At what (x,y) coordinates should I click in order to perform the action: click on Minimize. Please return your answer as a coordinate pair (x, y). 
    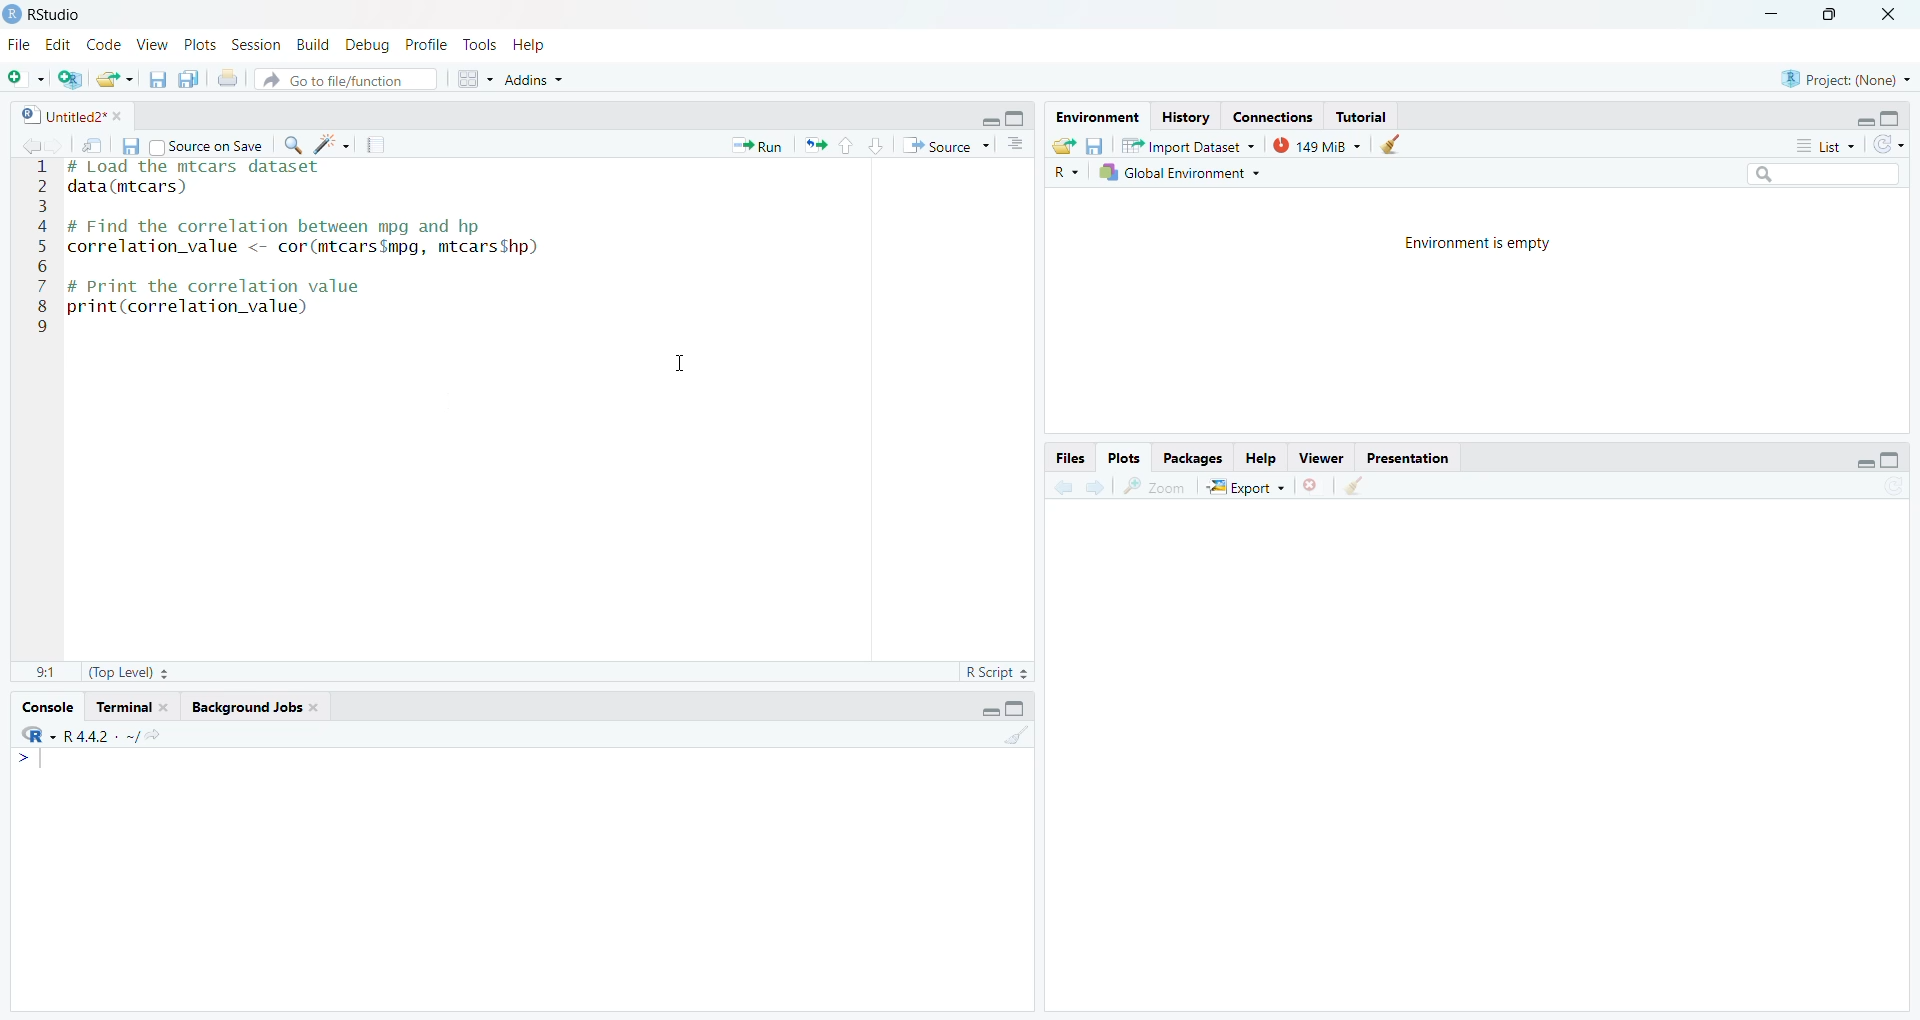
    Looking at the image, I should click on (986, 710).